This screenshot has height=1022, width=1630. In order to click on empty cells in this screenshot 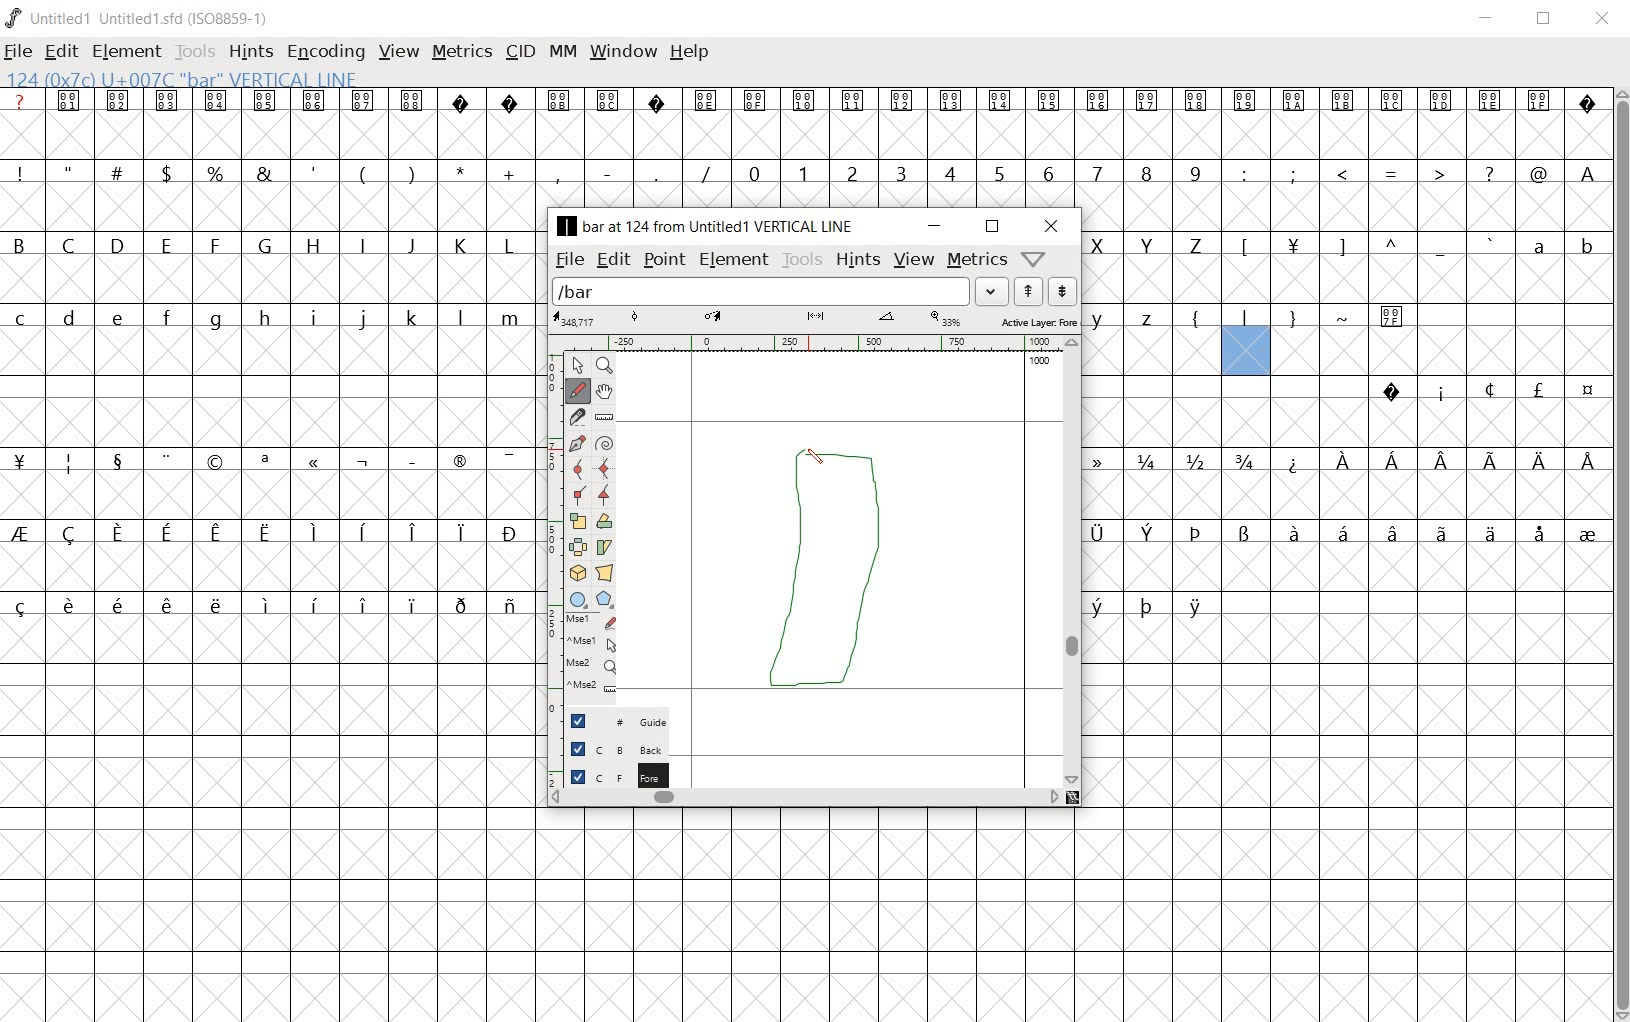, I will do `click(804, 137)`.